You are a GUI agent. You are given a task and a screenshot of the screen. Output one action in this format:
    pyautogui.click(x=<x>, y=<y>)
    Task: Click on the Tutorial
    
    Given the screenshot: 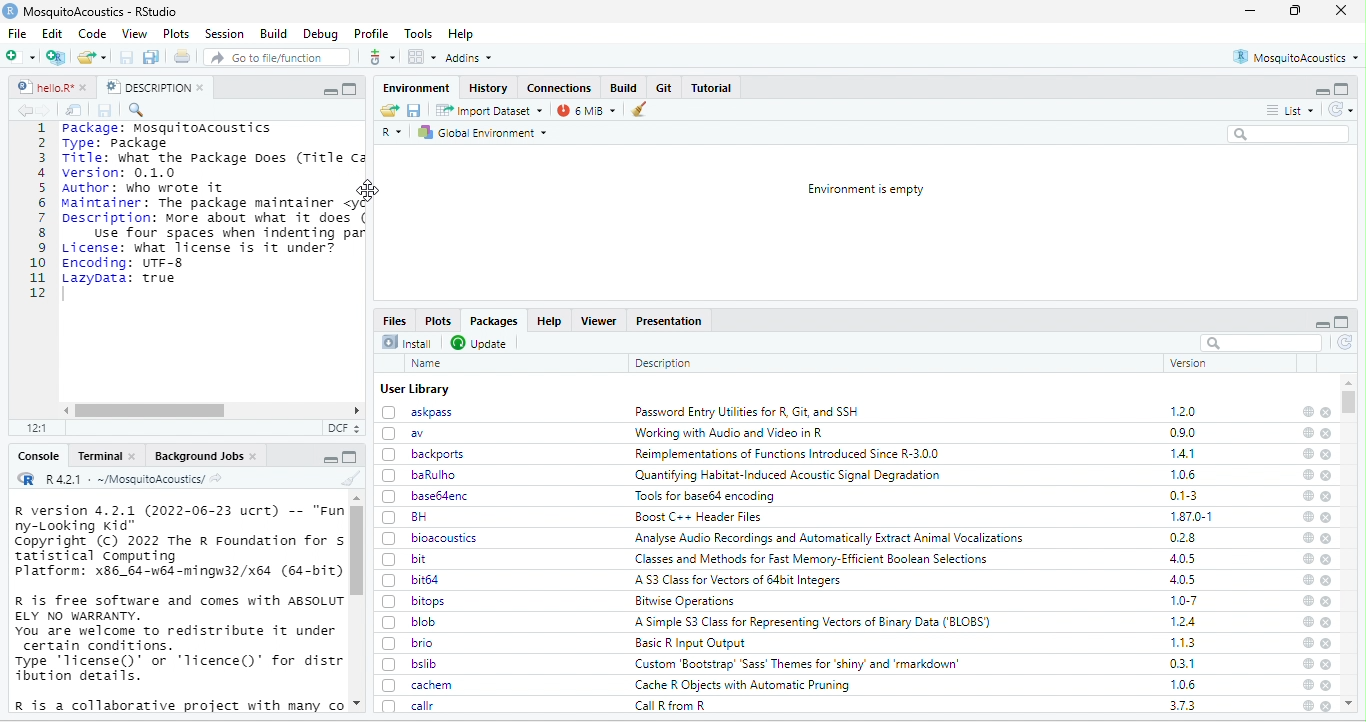 What is the action you would take?
    pyautogui.click(x=711, y=88)
    